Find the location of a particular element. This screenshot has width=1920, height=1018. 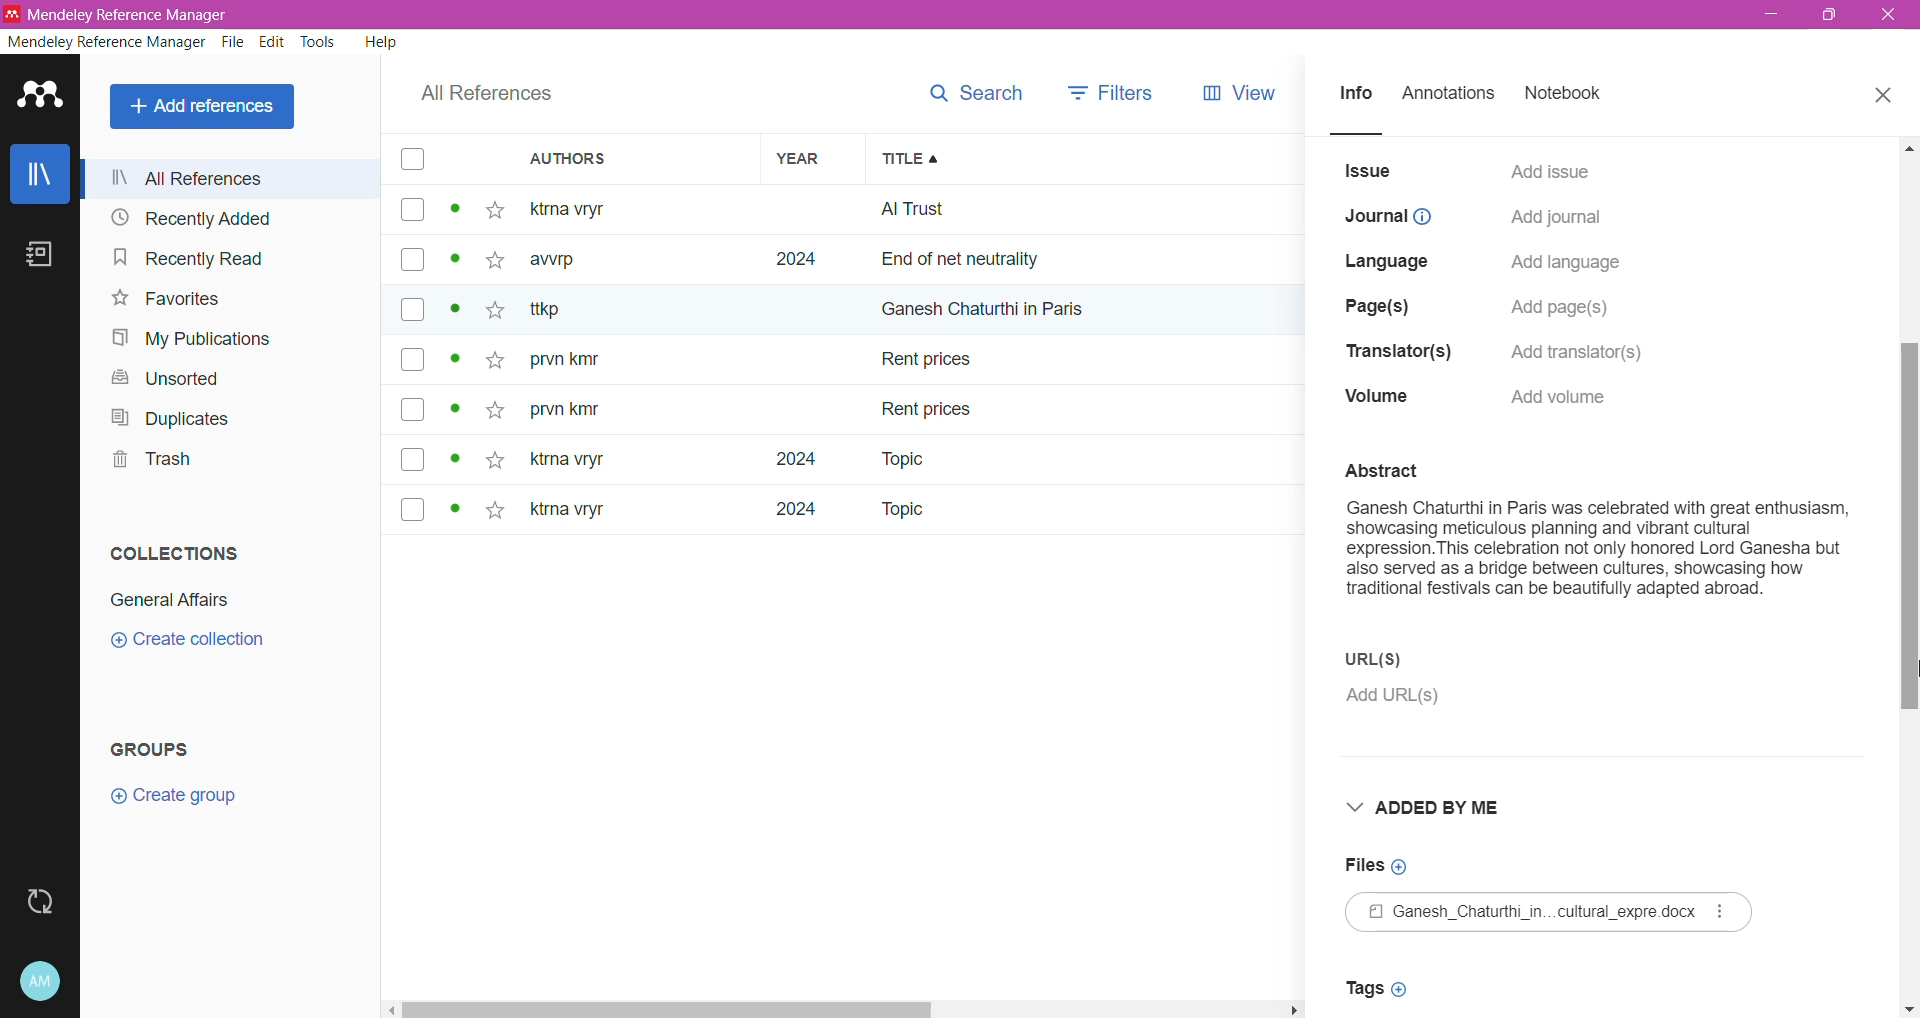

Tools is located at coordinates (319, 43).